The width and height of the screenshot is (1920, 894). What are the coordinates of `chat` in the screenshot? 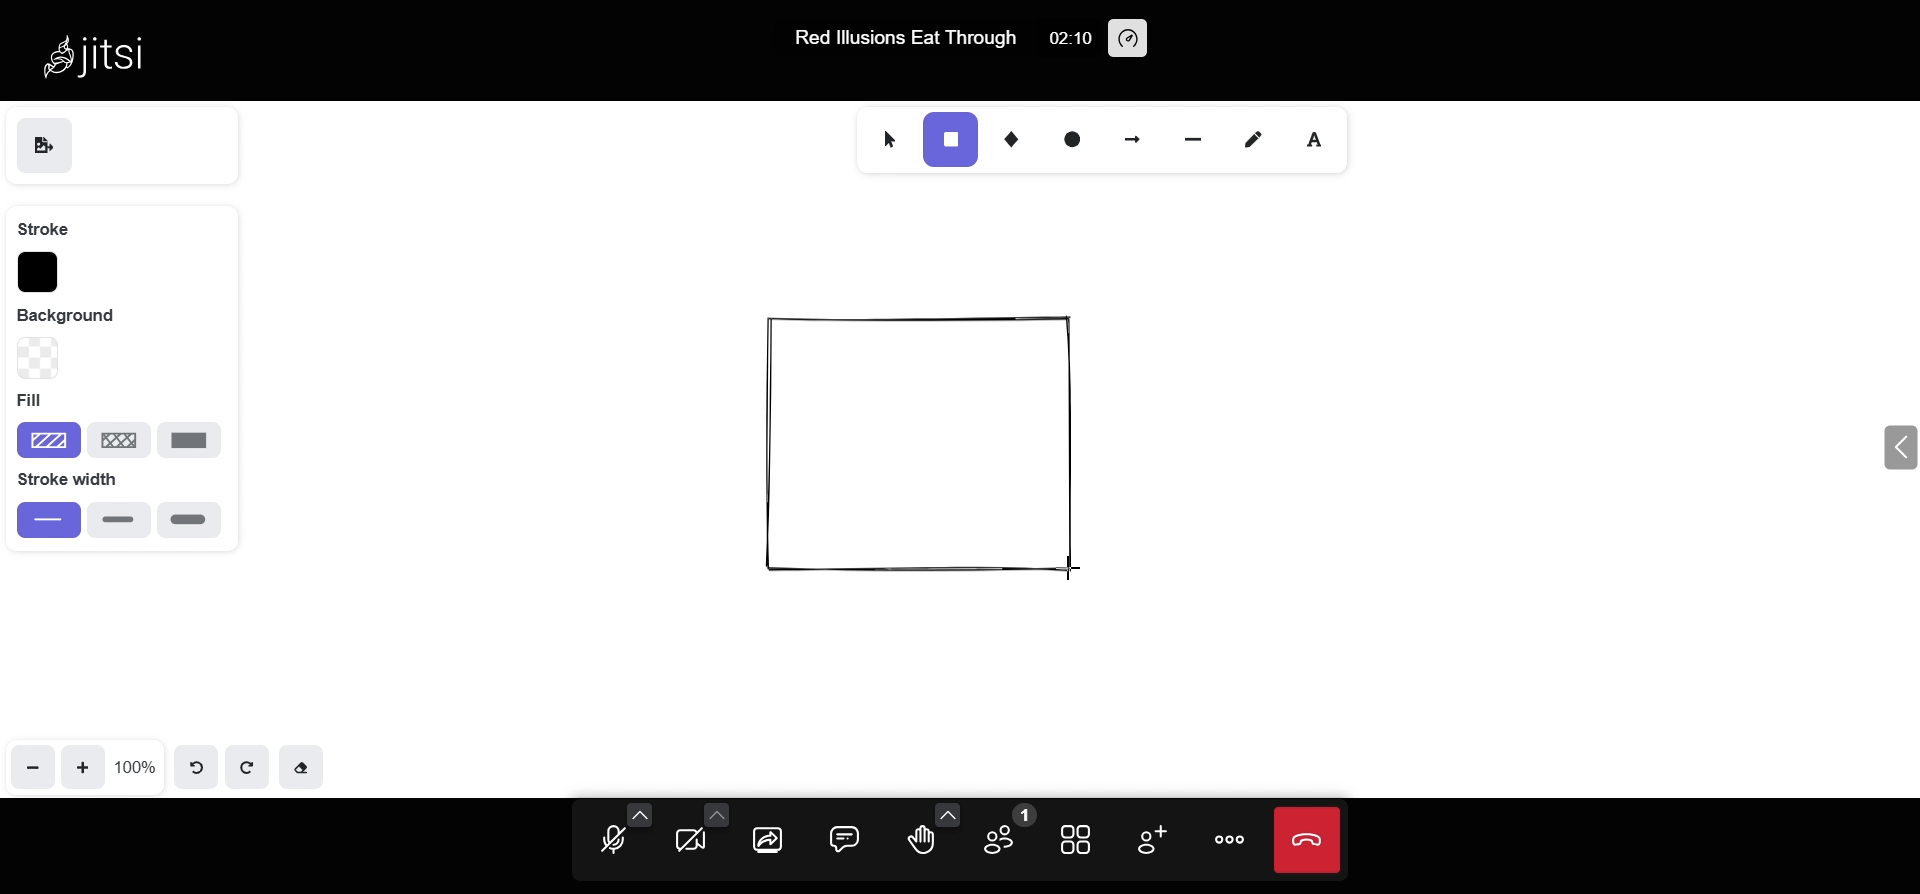 It's located at (845, 837).